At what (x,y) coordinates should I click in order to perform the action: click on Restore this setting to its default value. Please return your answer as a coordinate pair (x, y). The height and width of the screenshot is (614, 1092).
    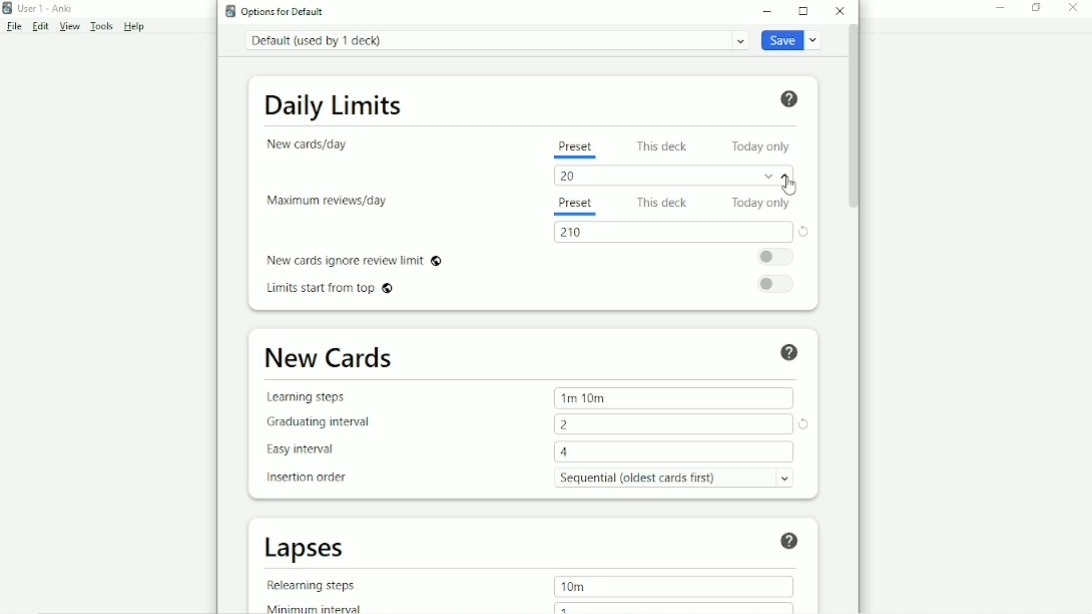
    Looking at the image, I should click on (805, 424).